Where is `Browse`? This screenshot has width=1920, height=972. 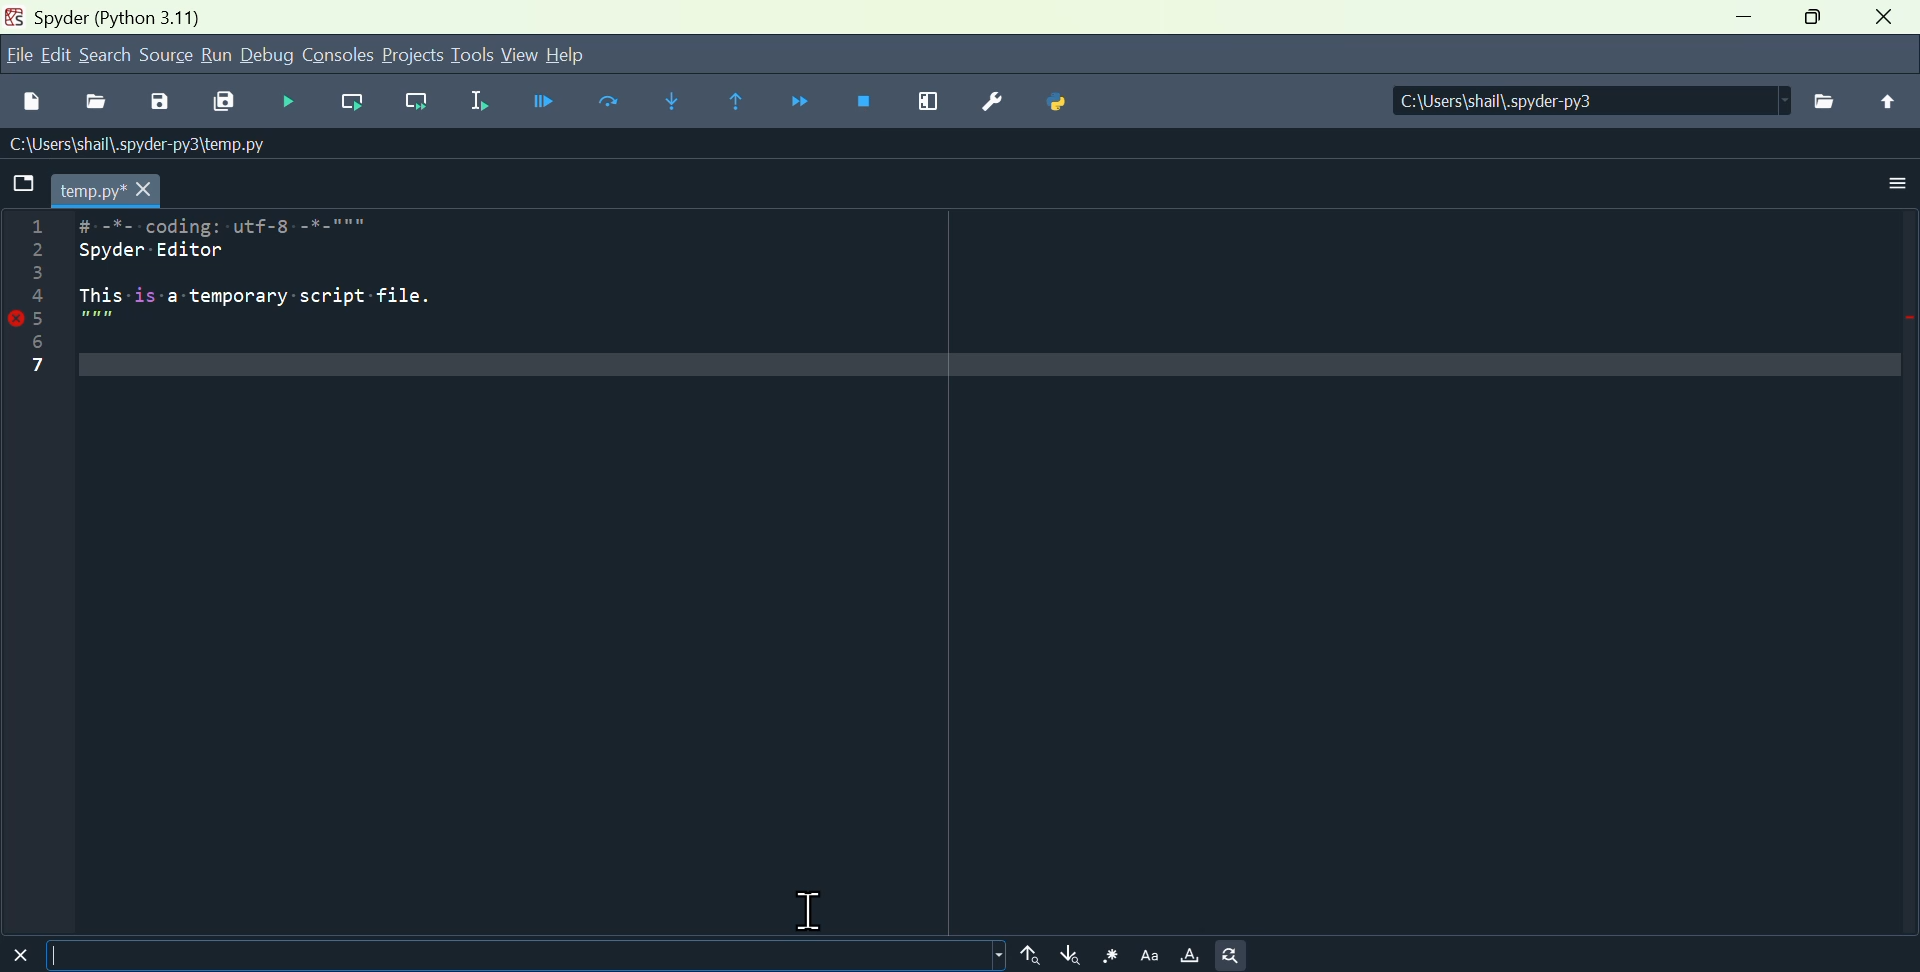 Browse is located at coordinates (1819, 98).